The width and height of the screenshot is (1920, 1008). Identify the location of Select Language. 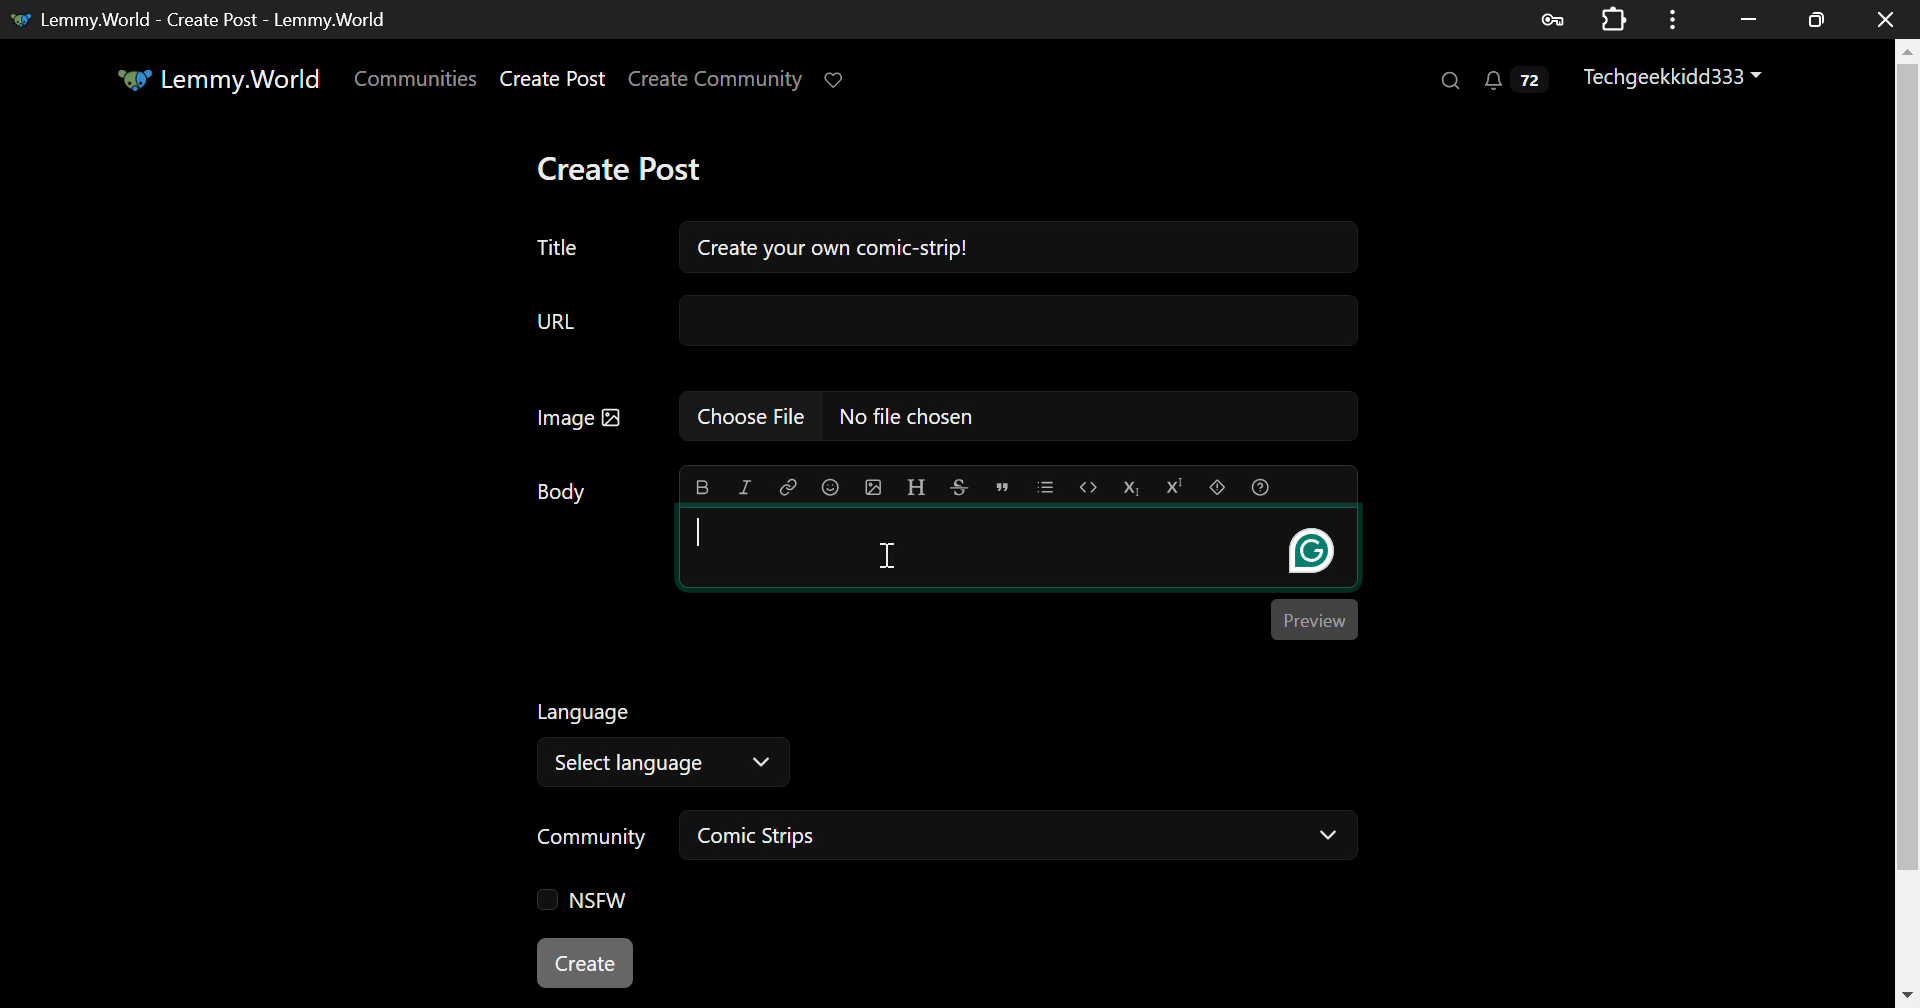
(892, 740).